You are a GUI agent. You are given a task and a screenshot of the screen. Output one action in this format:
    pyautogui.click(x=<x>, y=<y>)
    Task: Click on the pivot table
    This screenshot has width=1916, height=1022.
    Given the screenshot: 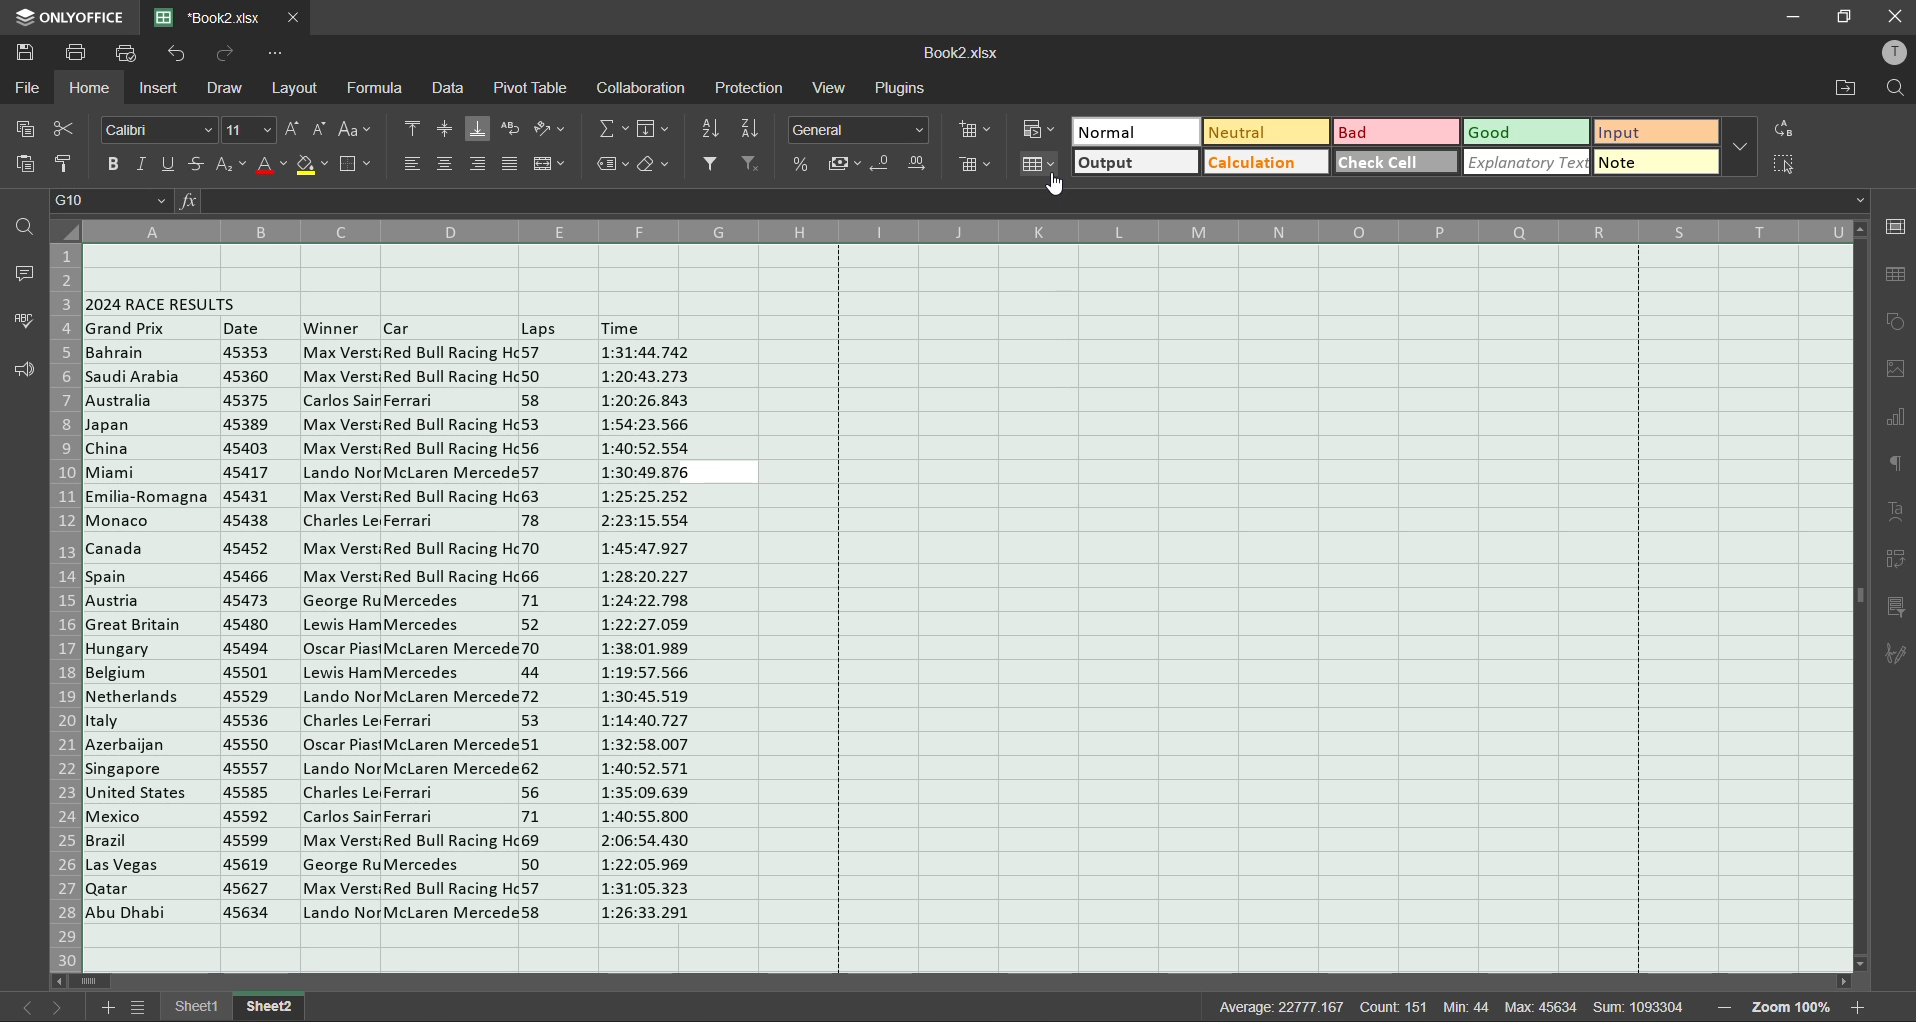 What is the action you would take?
    pyautogui.click(x=529, y=88)
    